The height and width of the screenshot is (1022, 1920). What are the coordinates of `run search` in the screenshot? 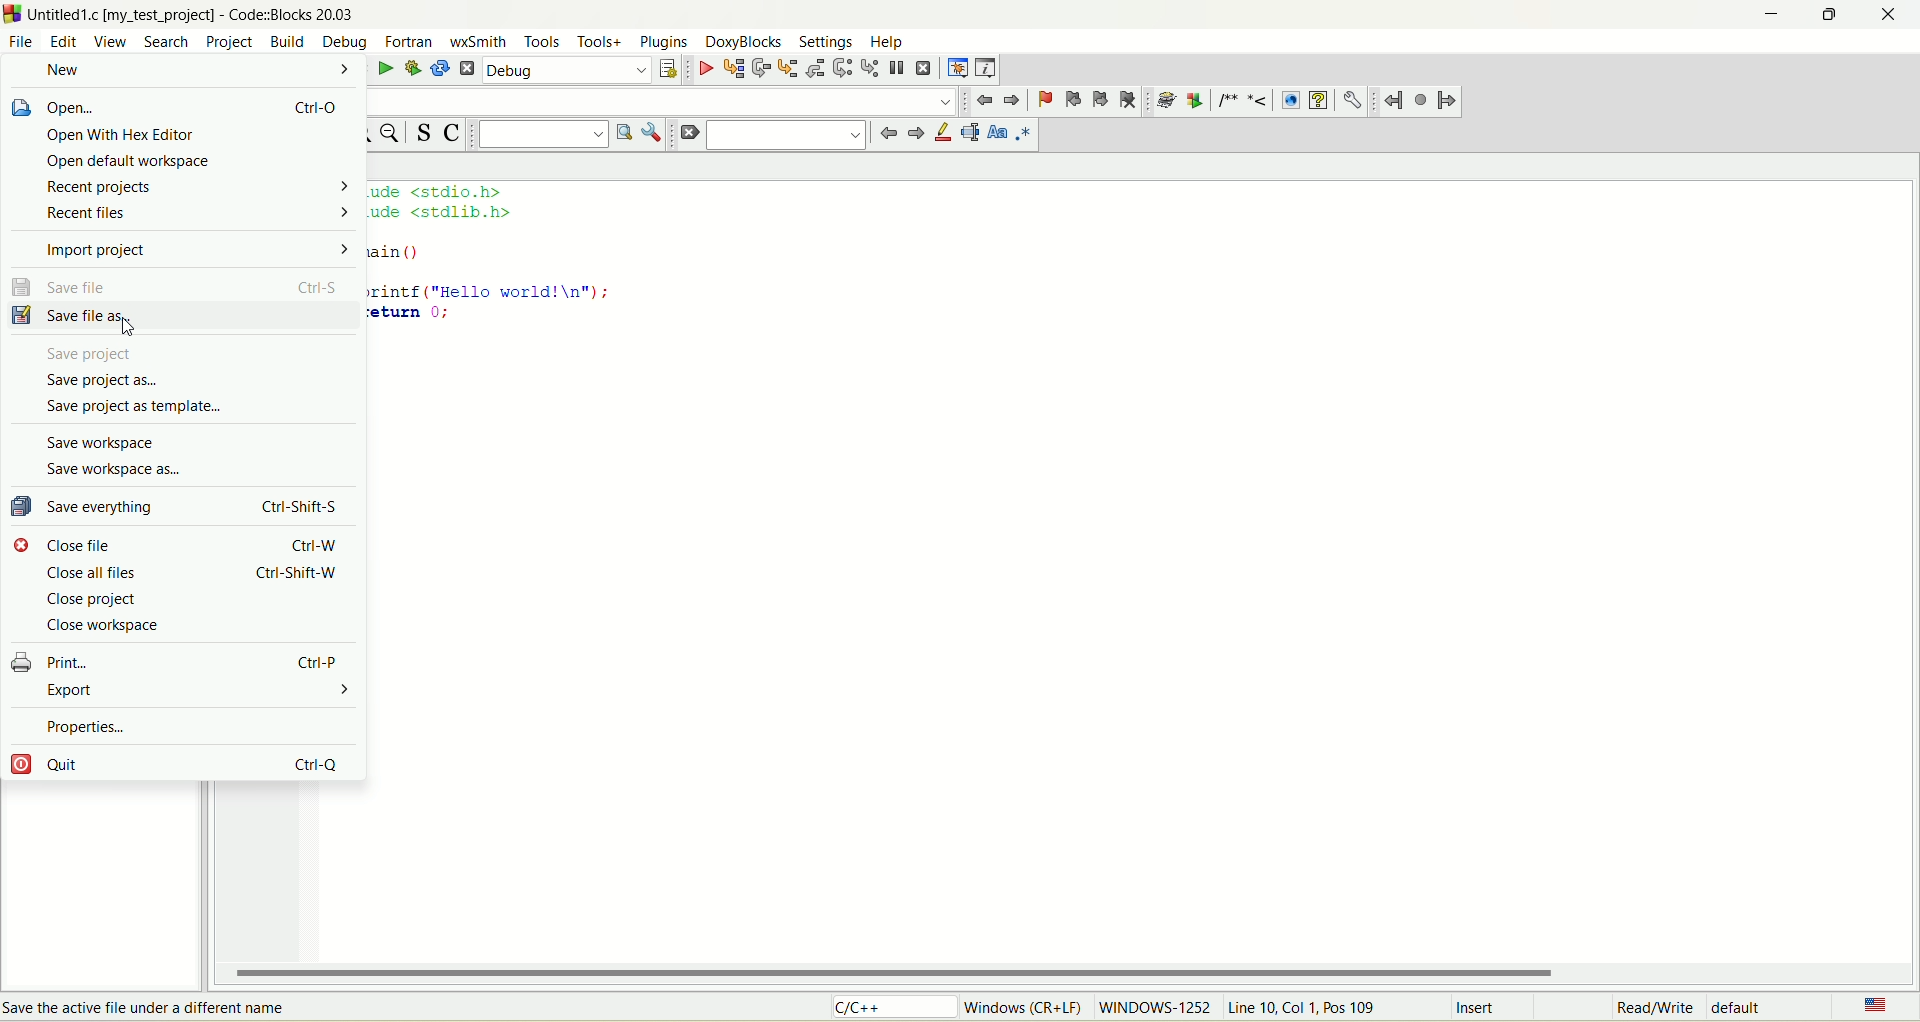 It's located at (622, 132).